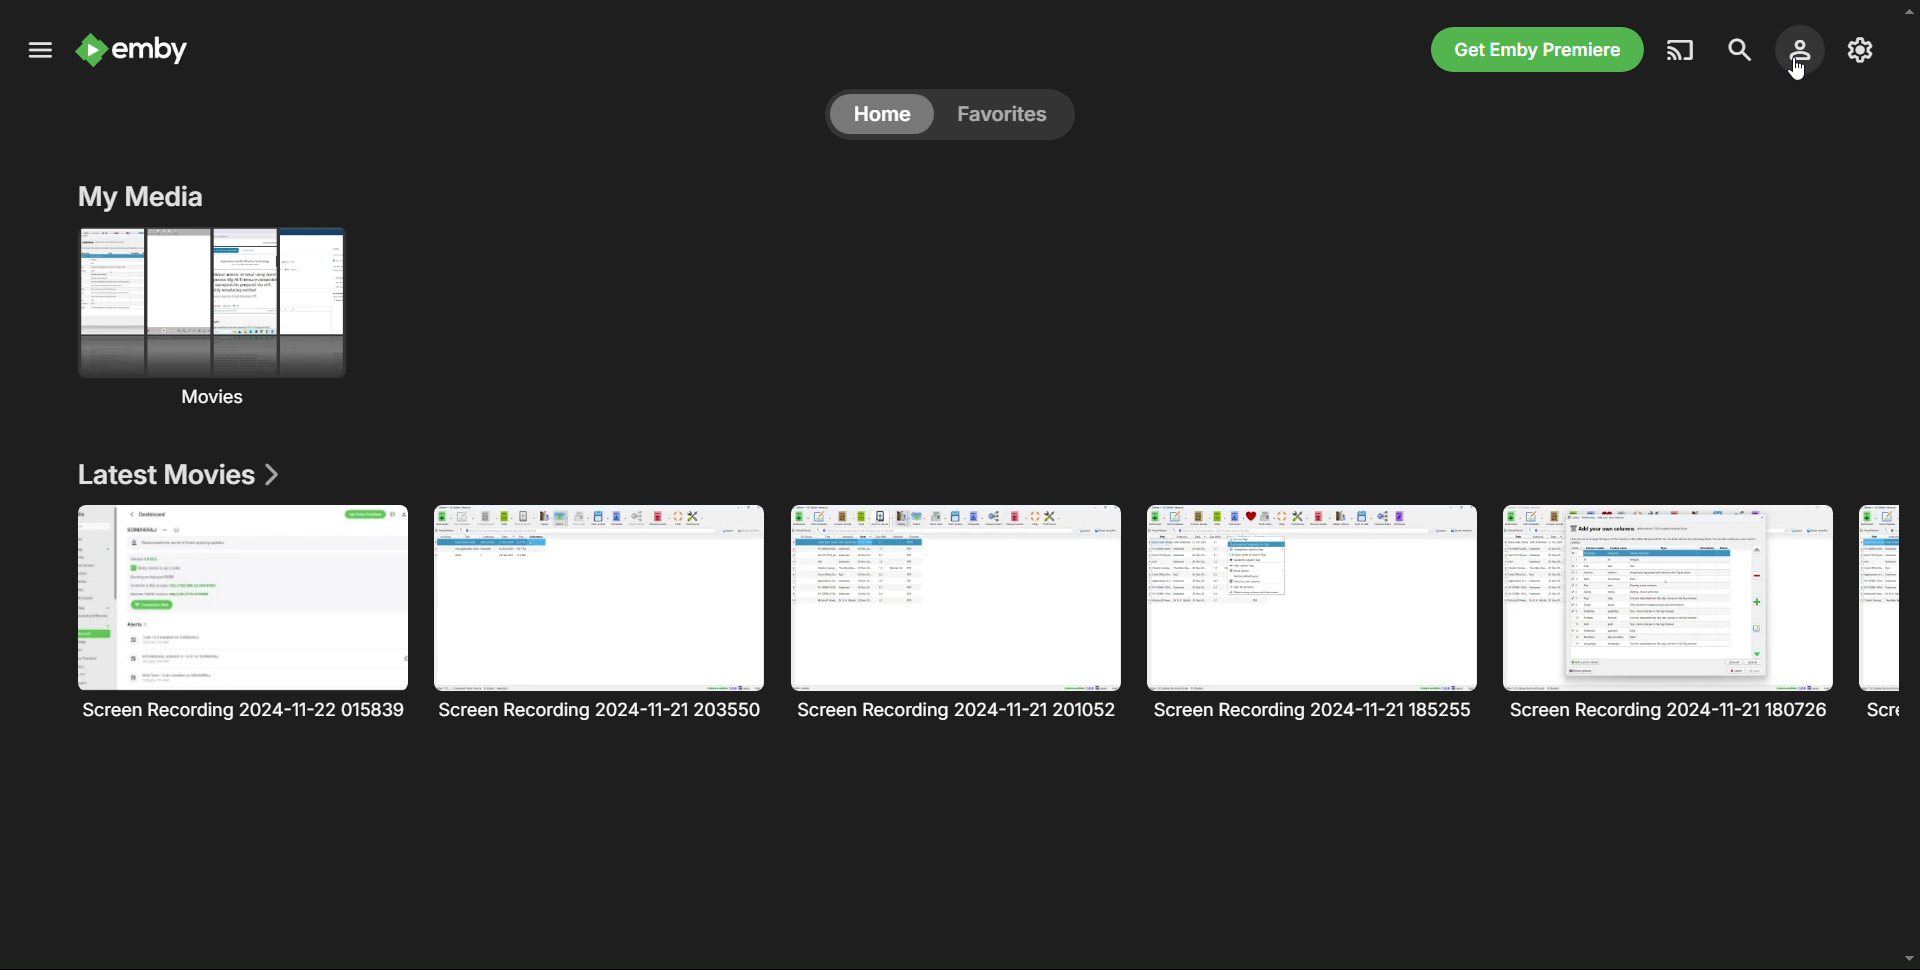 Image resolution: width=1920 pixels, height=970 pixels. I want to click on logo, so click(135, 51).